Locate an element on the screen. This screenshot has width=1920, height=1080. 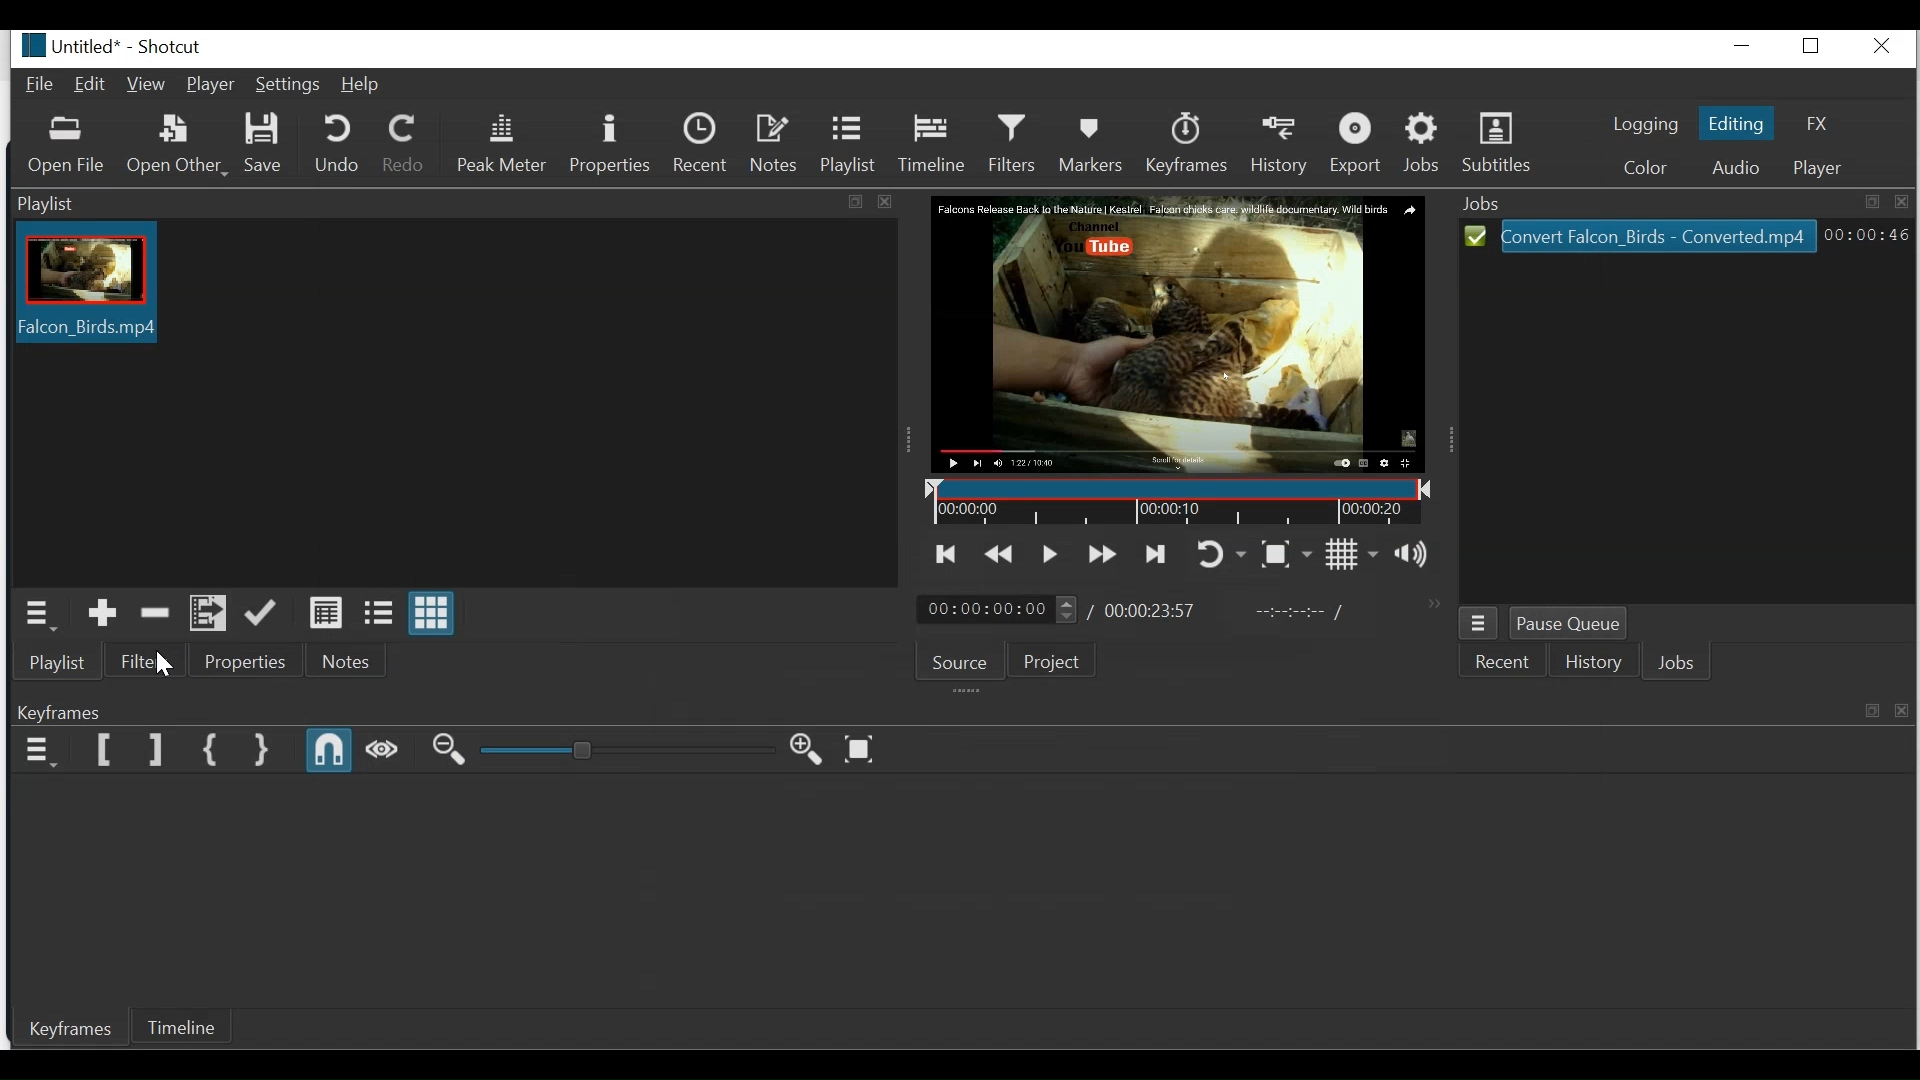
00:00:46(Elapsed Hours: Minutes: Seconds) is located at coordinates (1863, 235).